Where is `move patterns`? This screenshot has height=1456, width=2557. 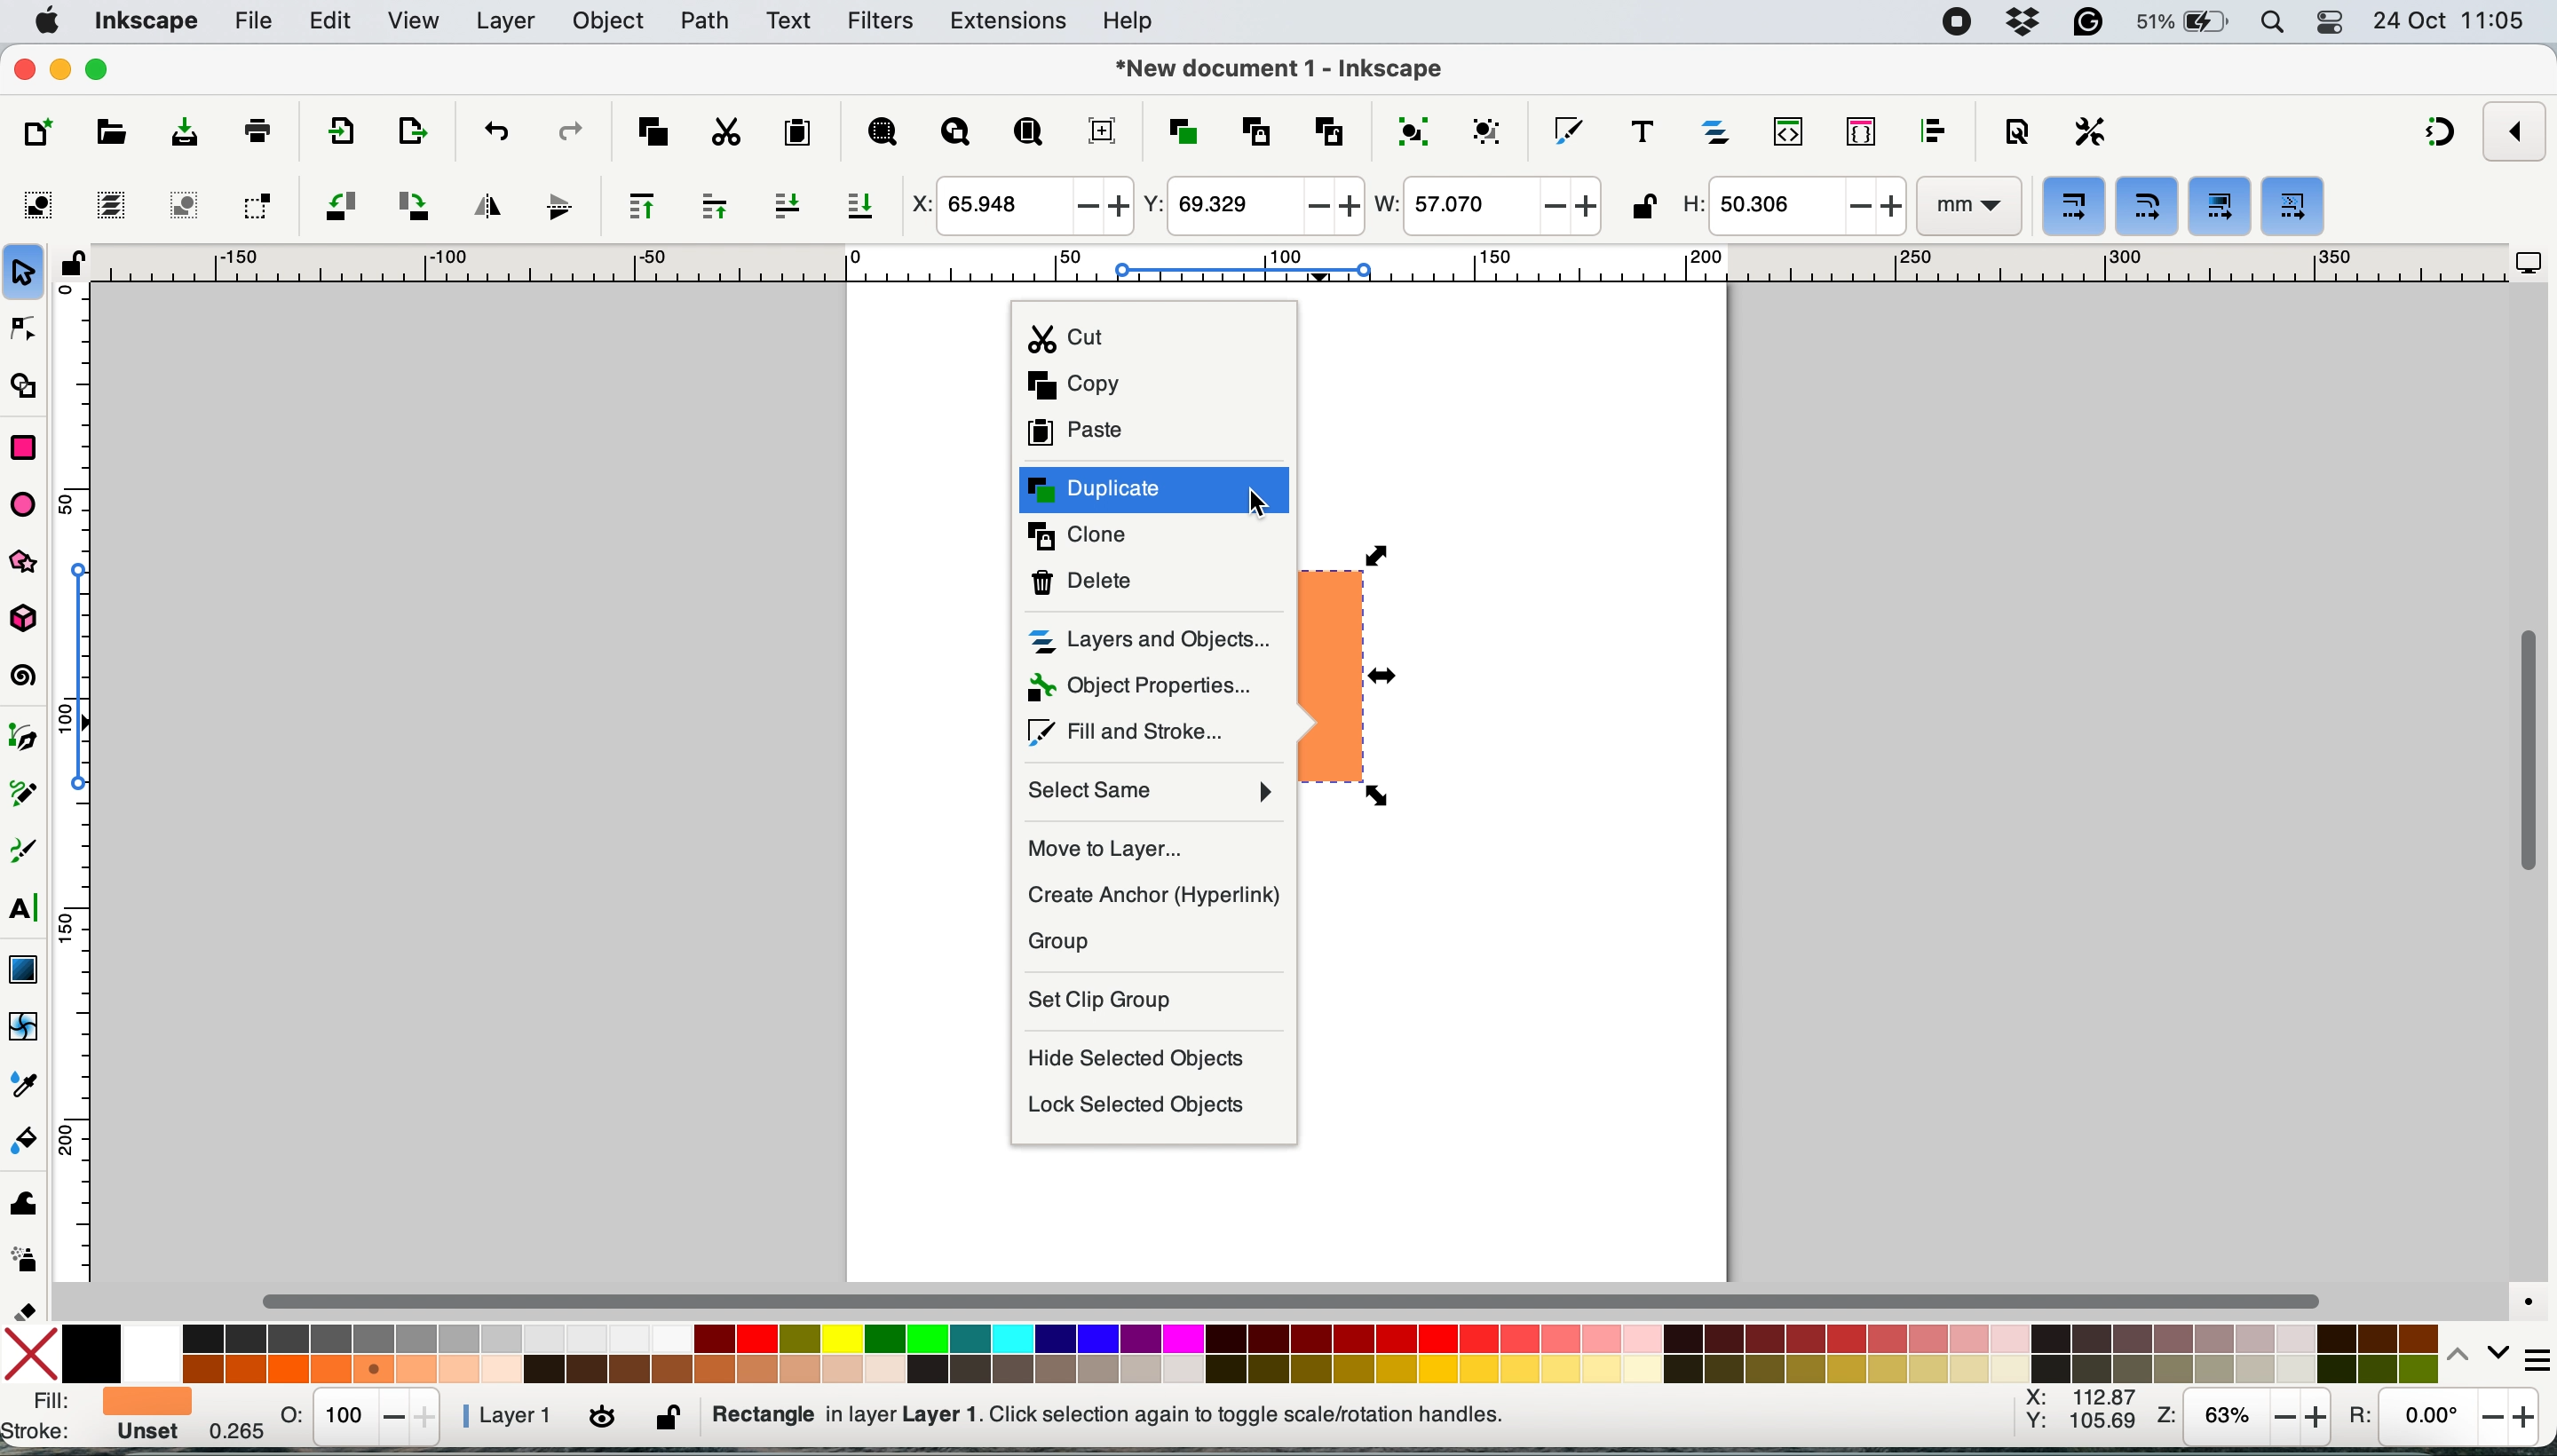
move patterns is located at coordinates (2292, 208).